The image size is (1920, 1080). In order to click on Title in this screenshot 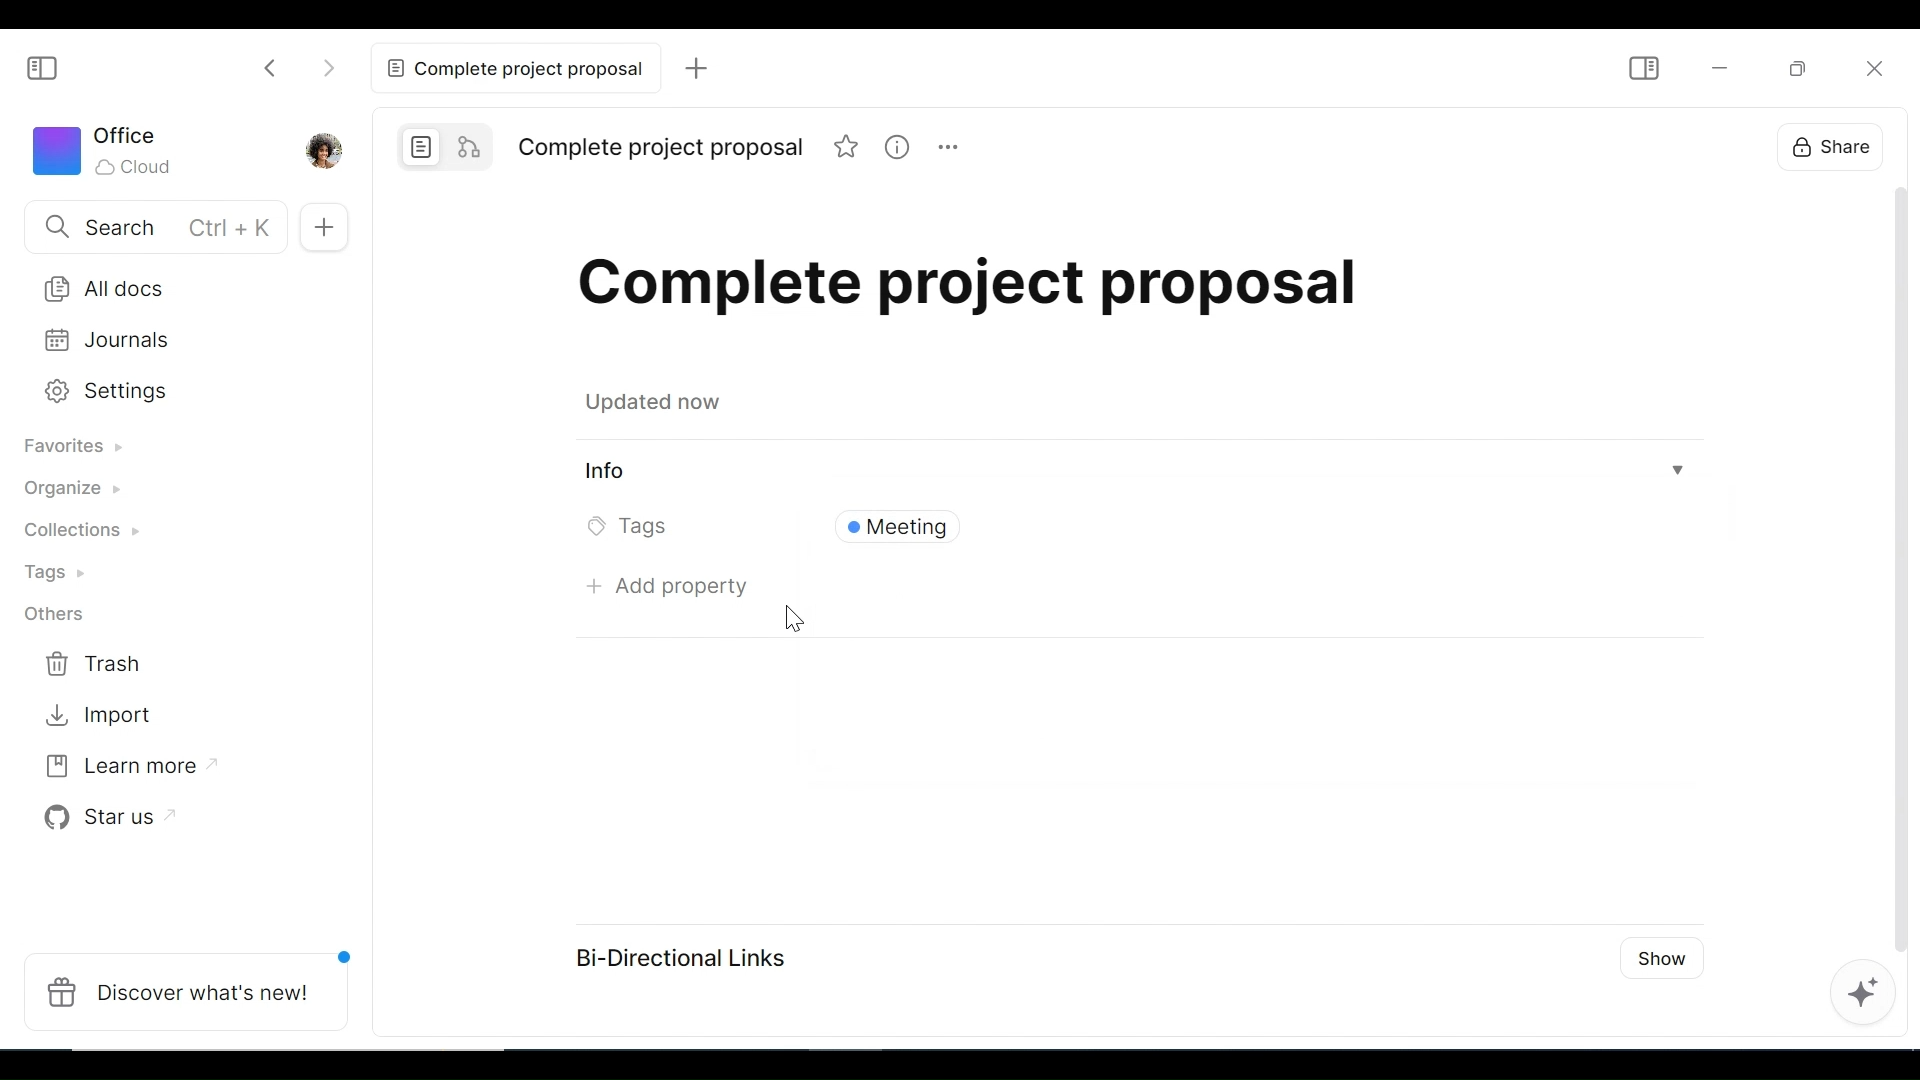, I will do `click(971, 282)`.